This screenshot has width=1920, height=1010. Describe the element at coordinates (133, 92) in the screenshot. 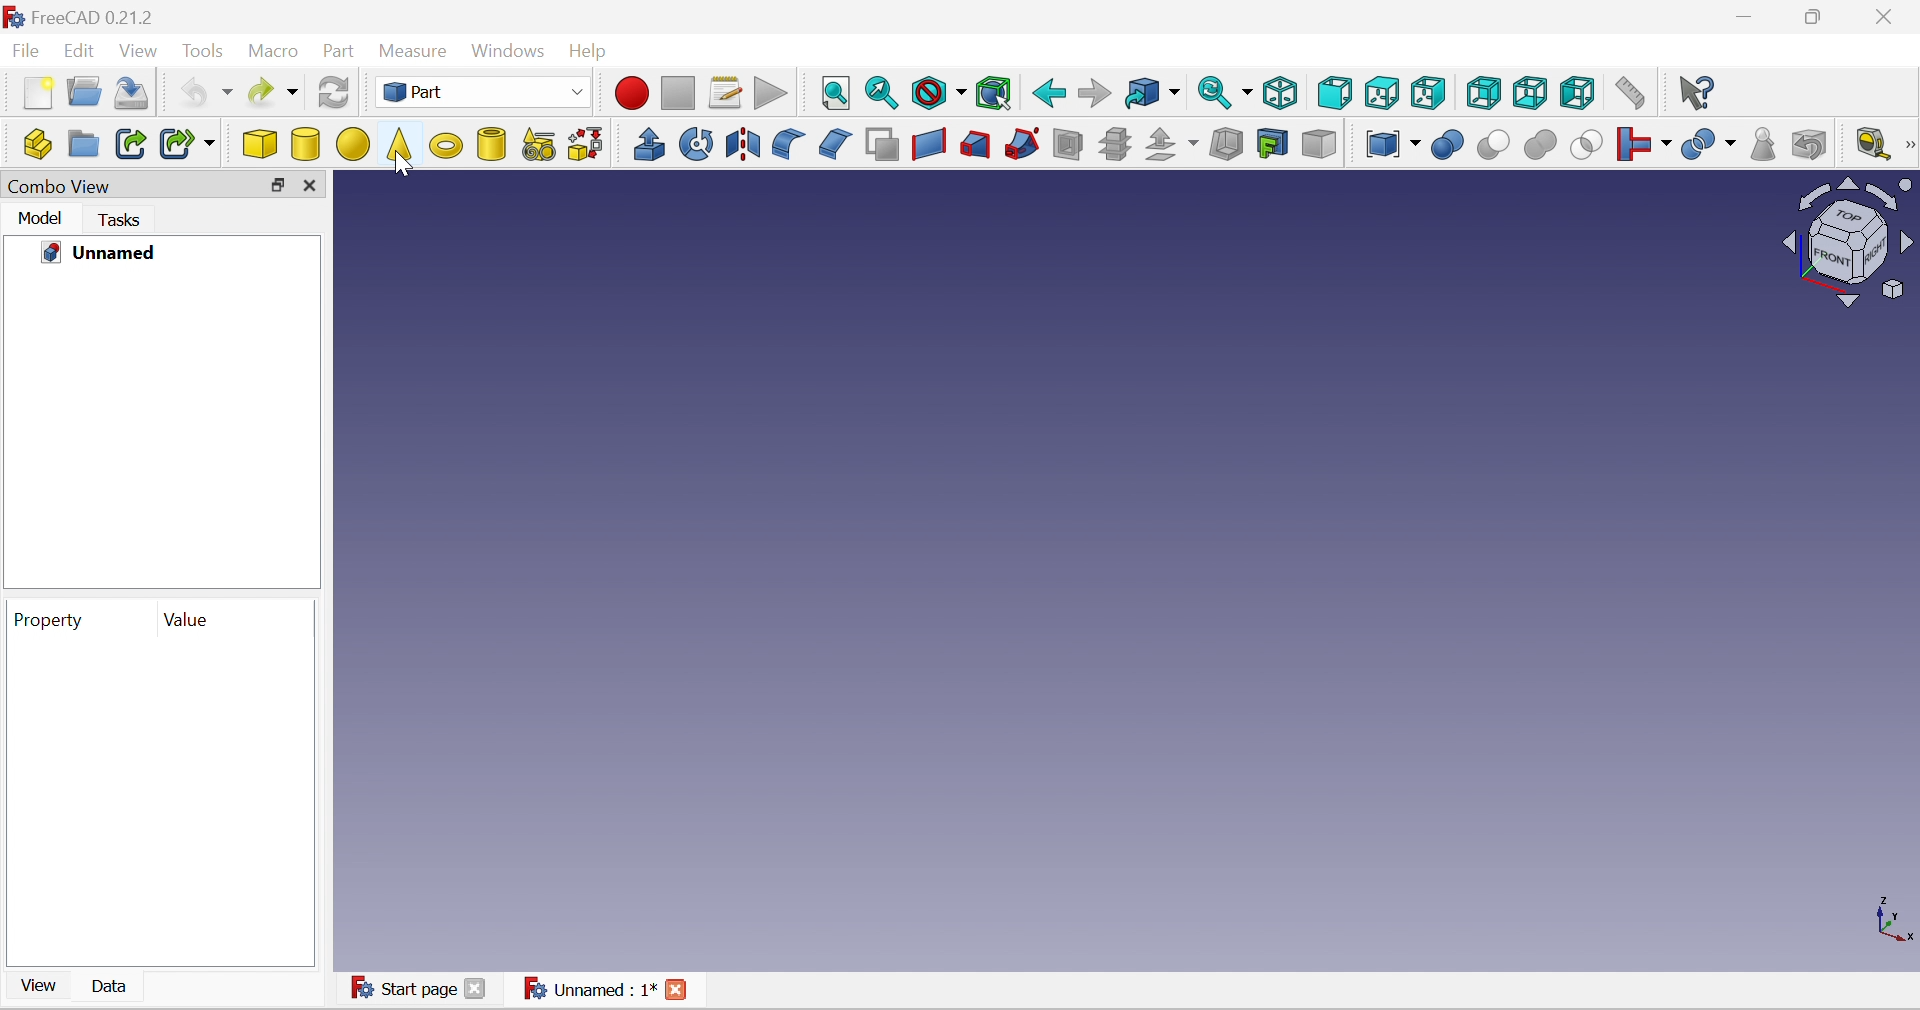

I see `Save` at that location.